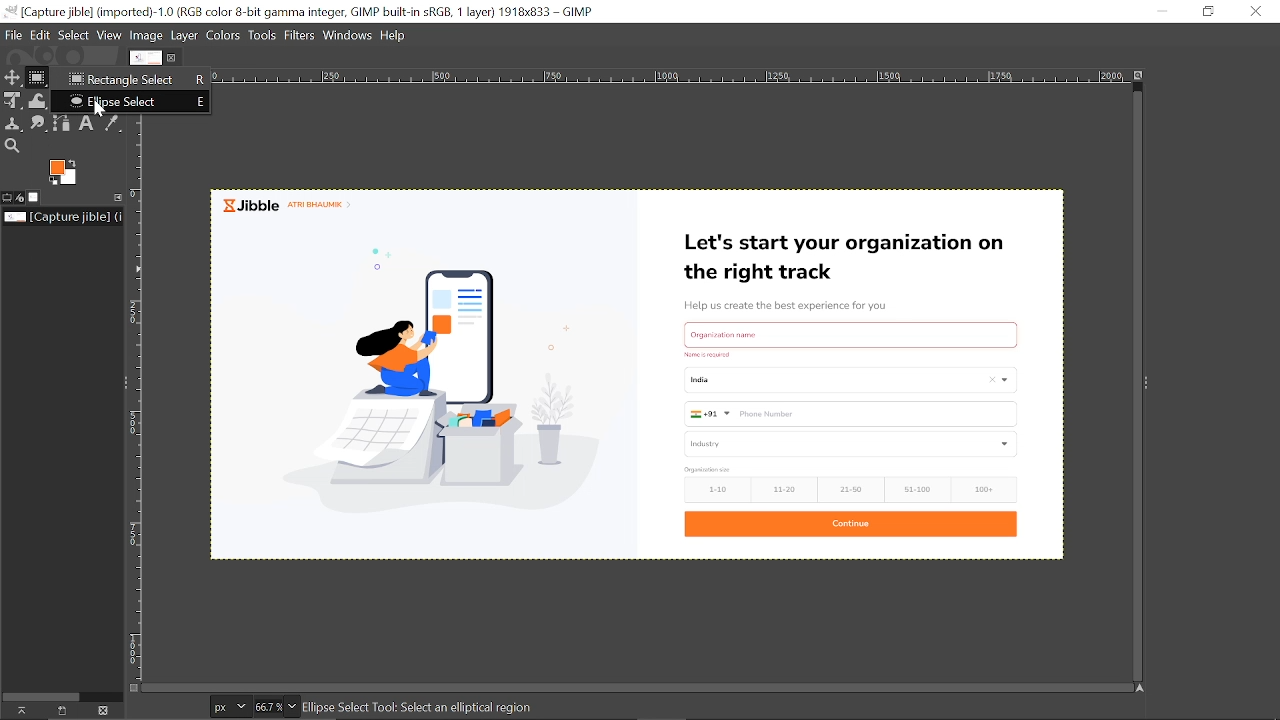  What do you see at coordinates (38, 100) in the screenshot?
I see `Wrap tool` at bounding box center [38, 100].